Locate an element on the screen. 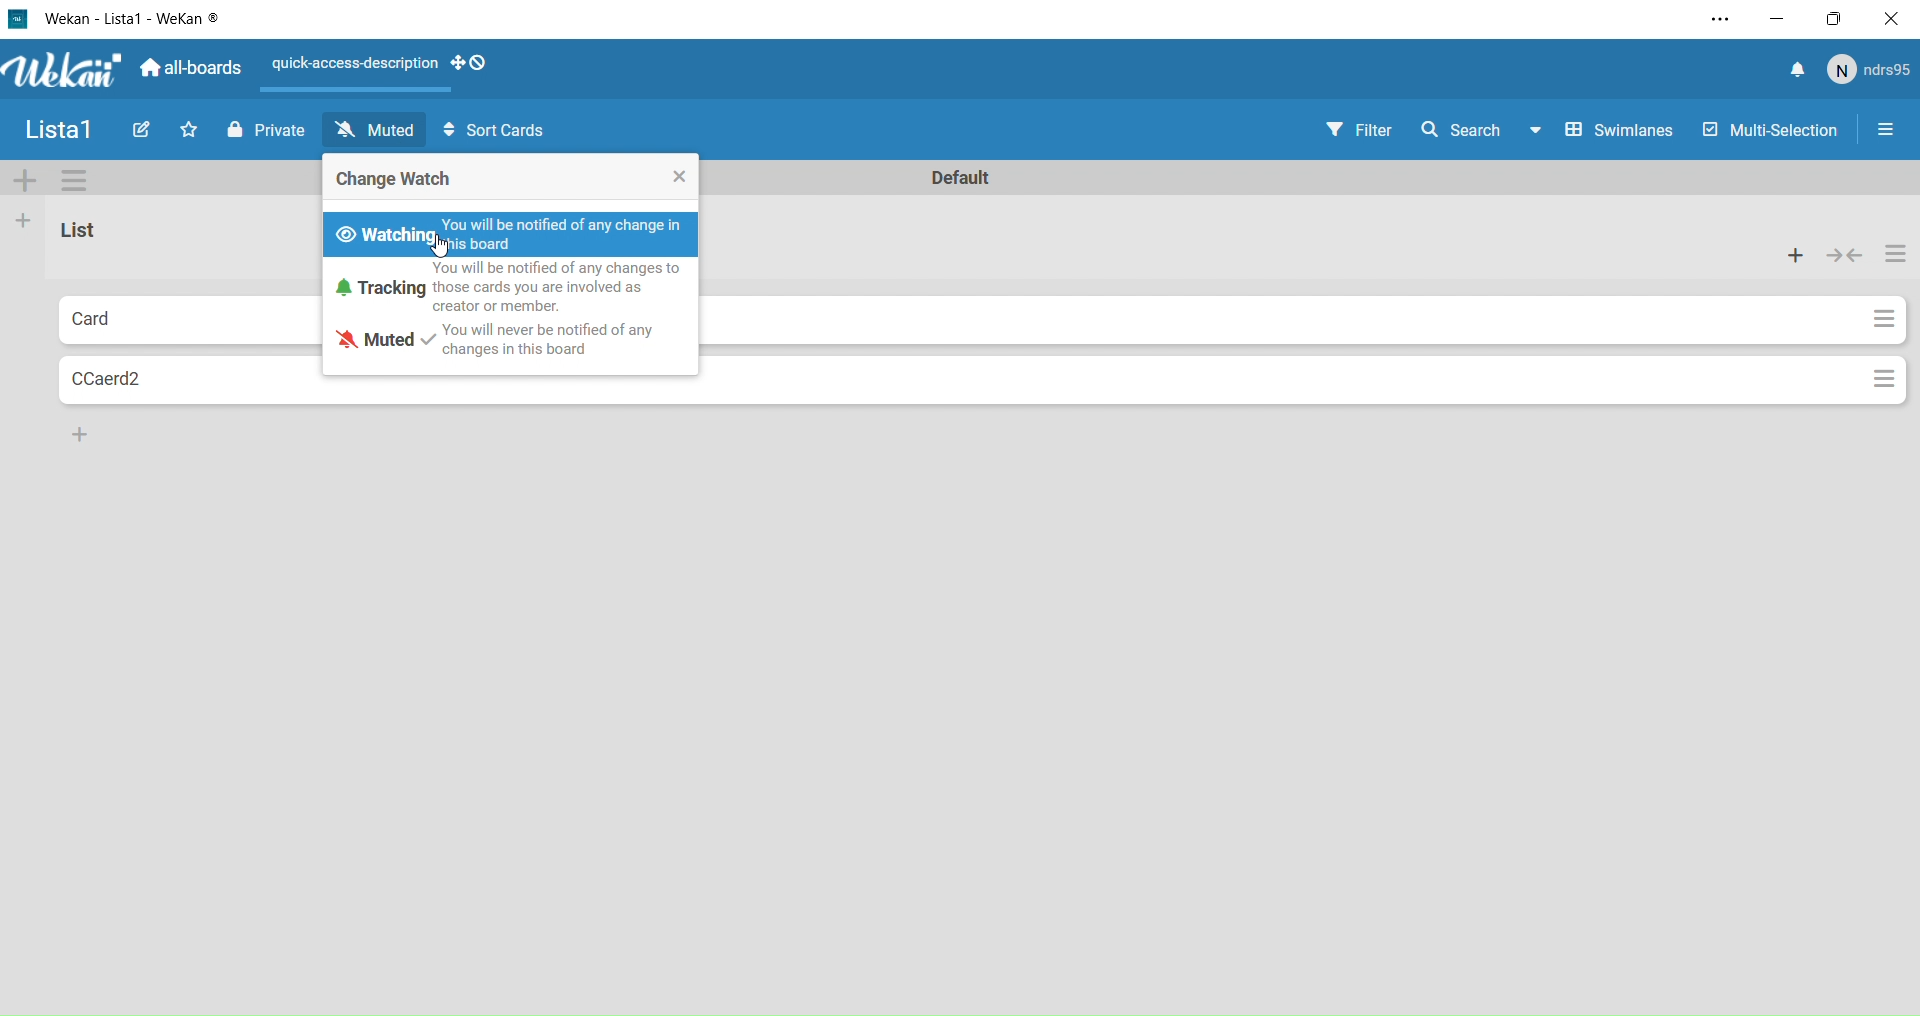  Minimize is located at coordinates (1783, 18).